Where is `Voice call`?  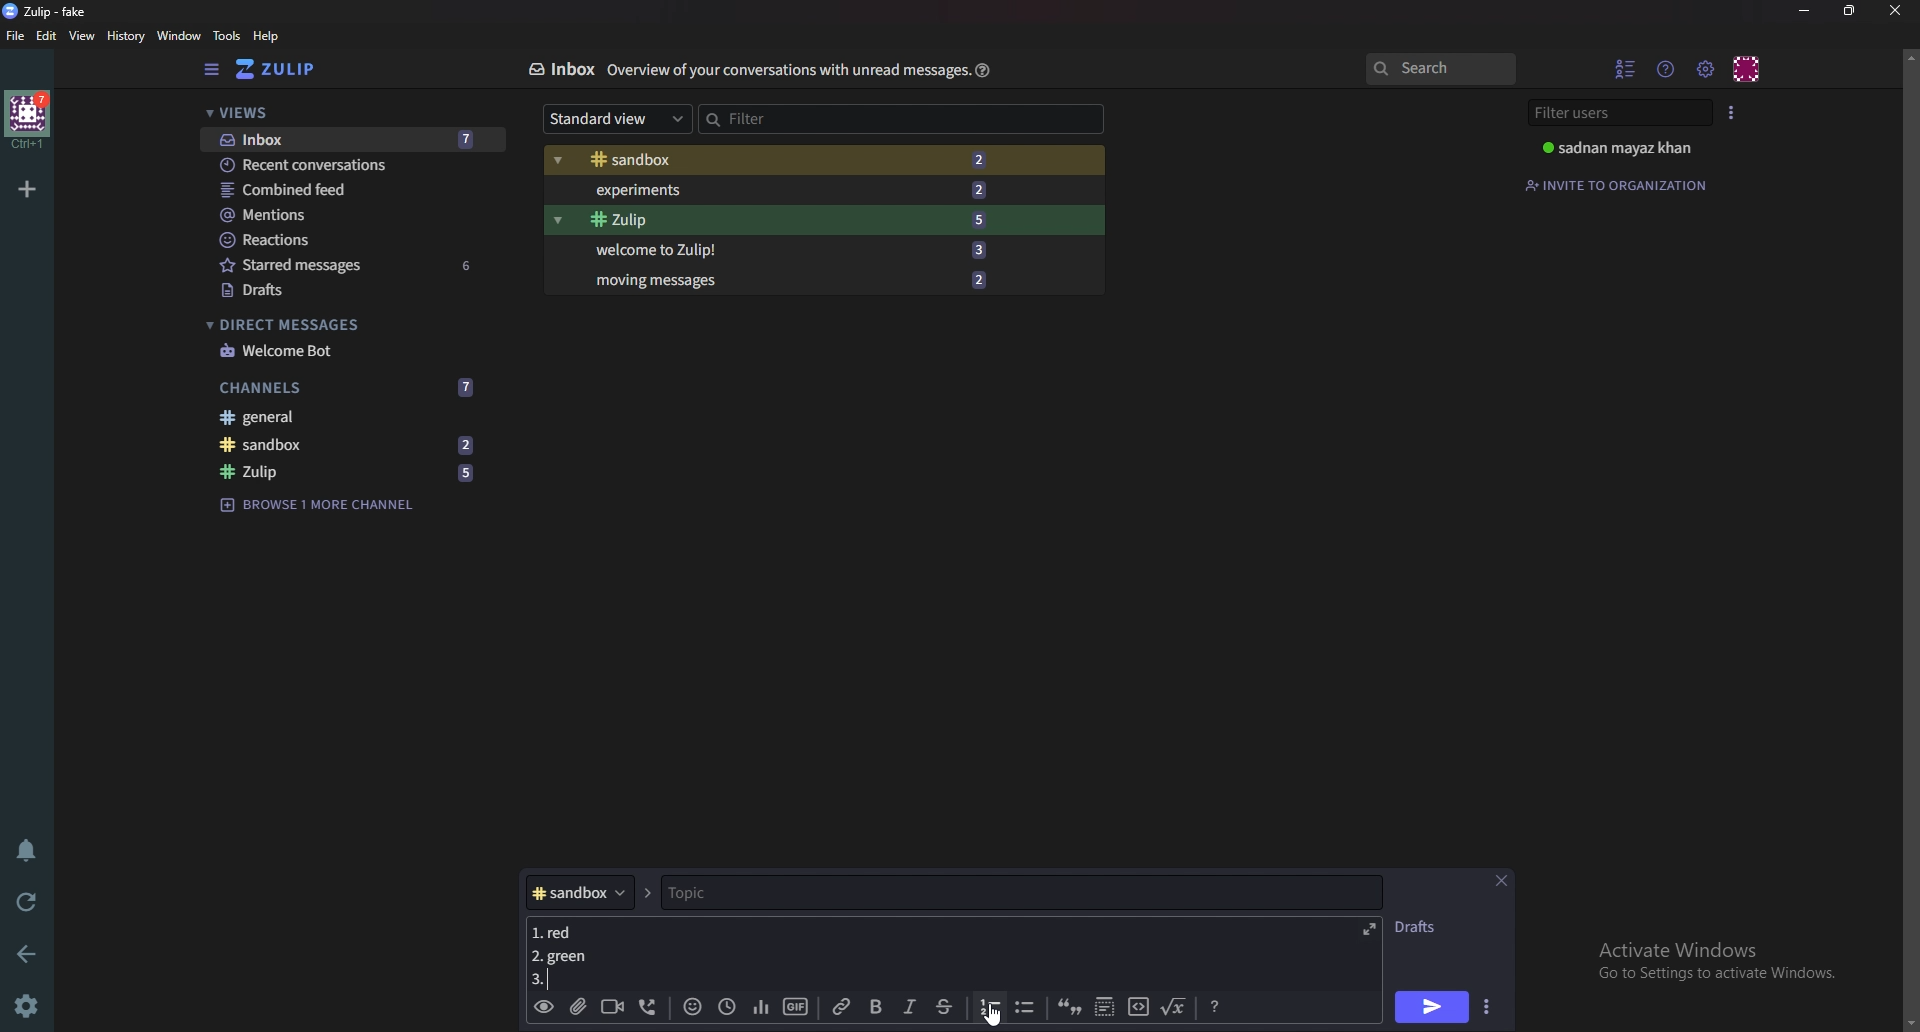 Voice call is located at coordinates (645, 1009).